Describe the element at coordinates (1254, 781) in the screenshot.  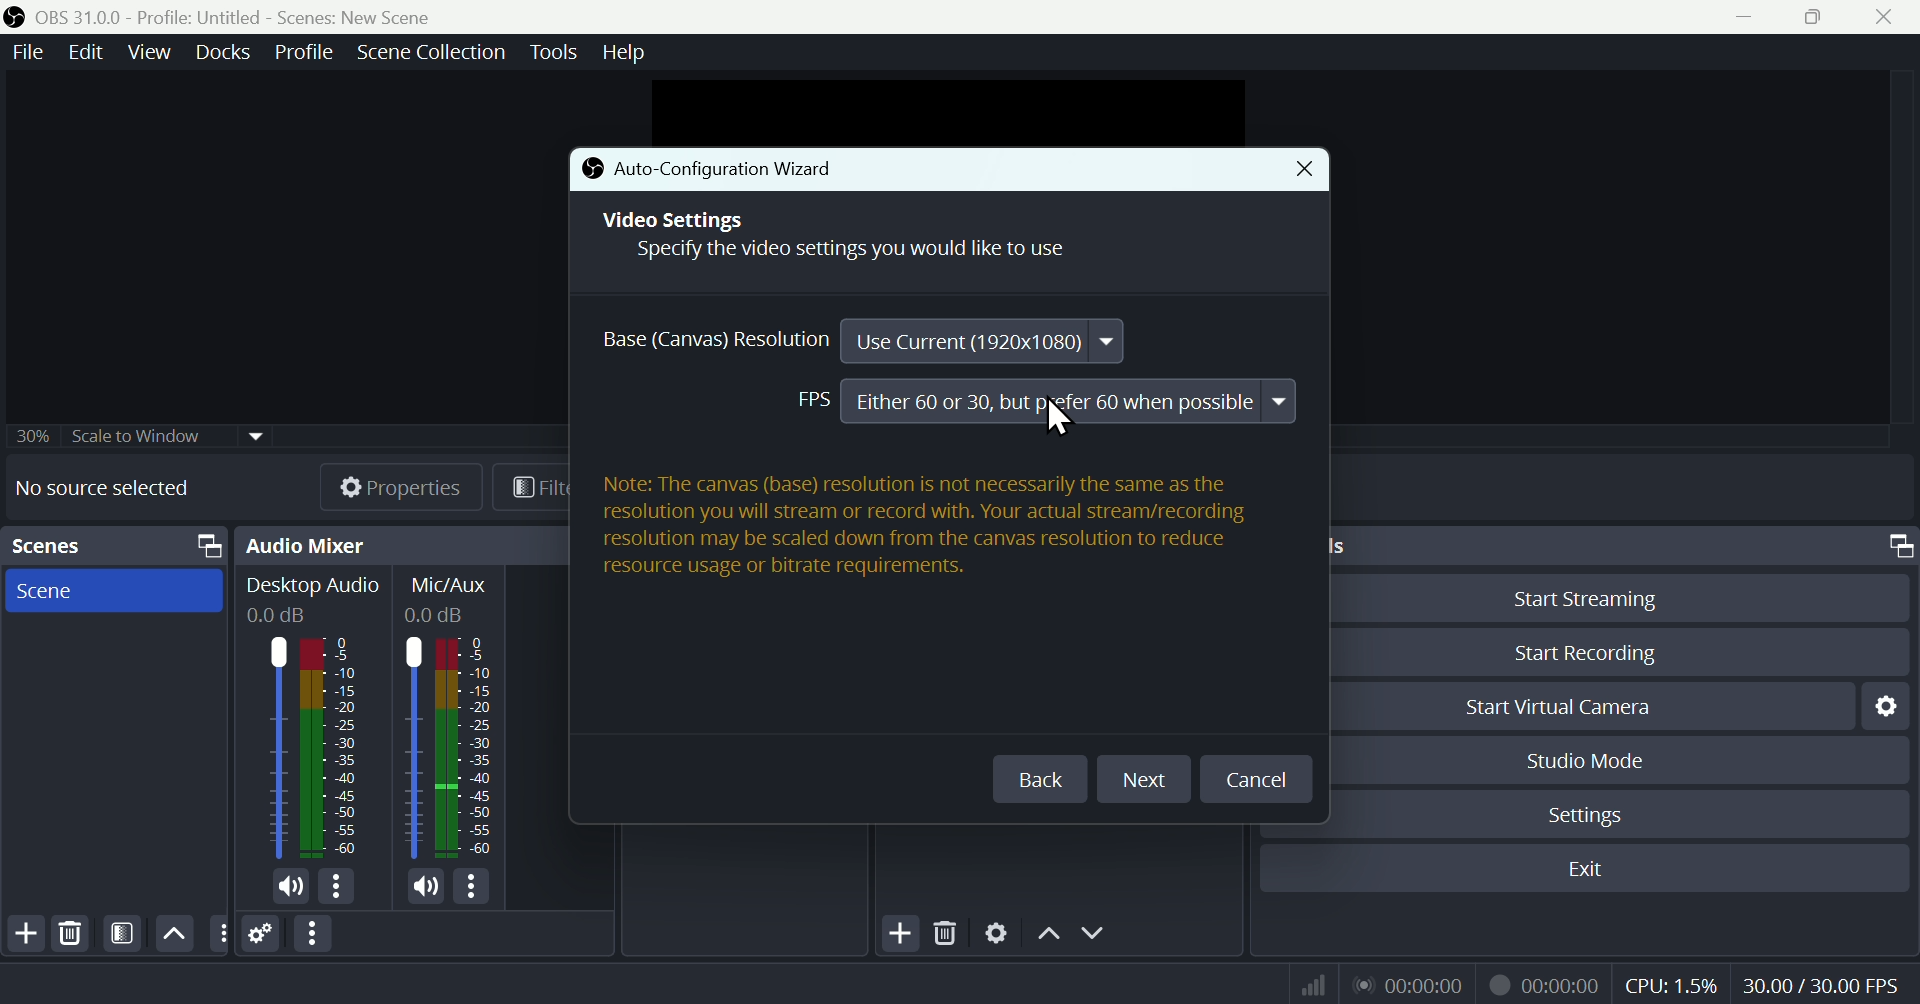
I see `Cancel` at that location.